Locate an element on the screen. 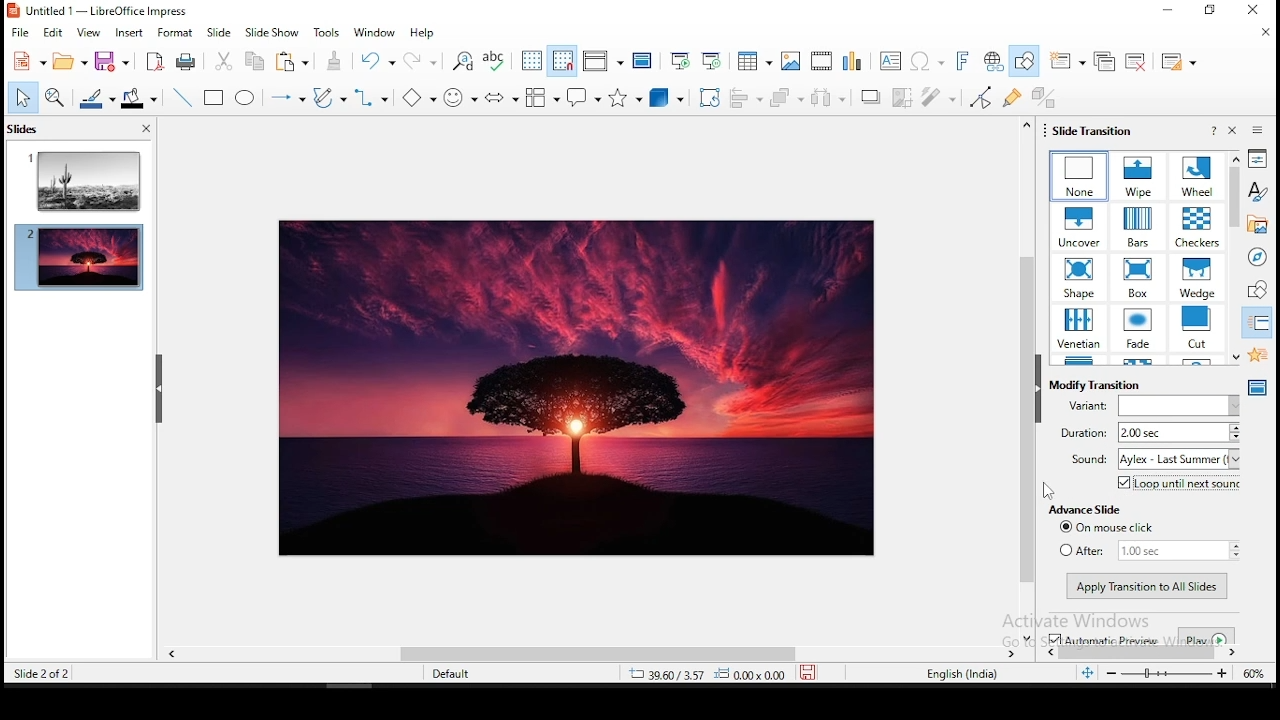  save is located at coordinates (115, 59).